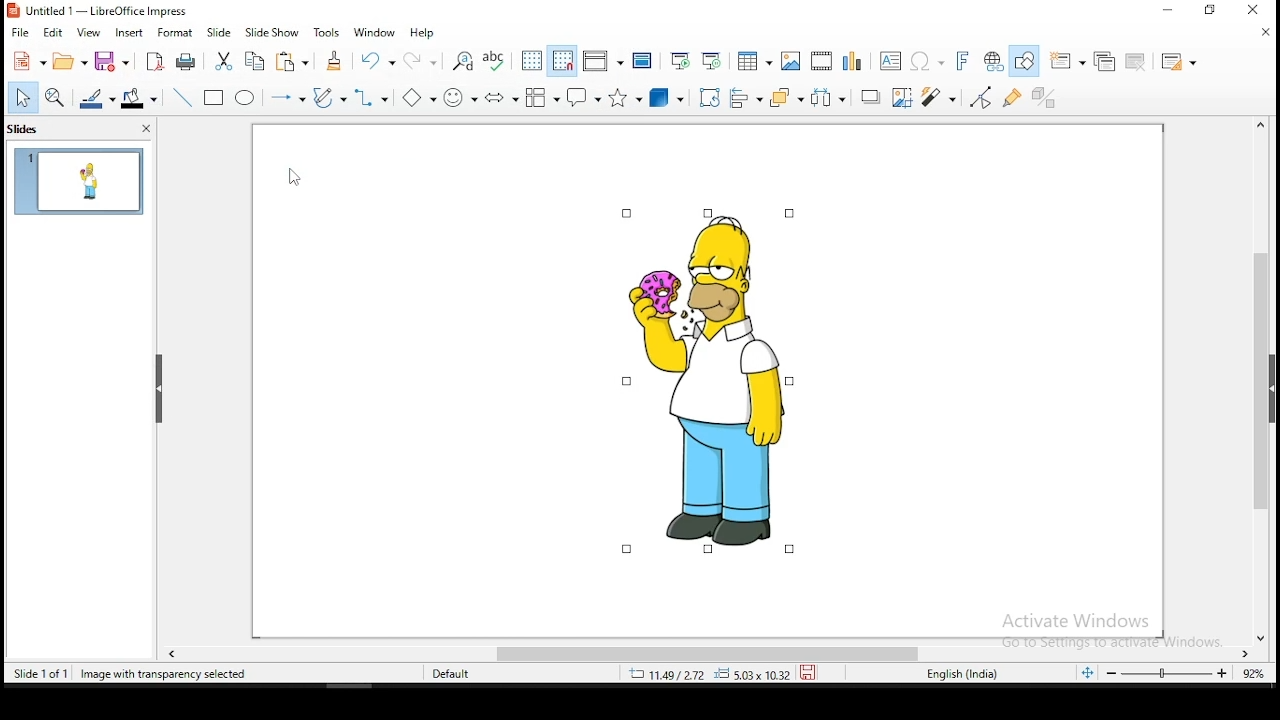 The width and height of the screenshot is (1280, 720). What do you see at coordinates (963, 60) in the screenshot?
I see `insert font work text` at bounding box center [963, 60].